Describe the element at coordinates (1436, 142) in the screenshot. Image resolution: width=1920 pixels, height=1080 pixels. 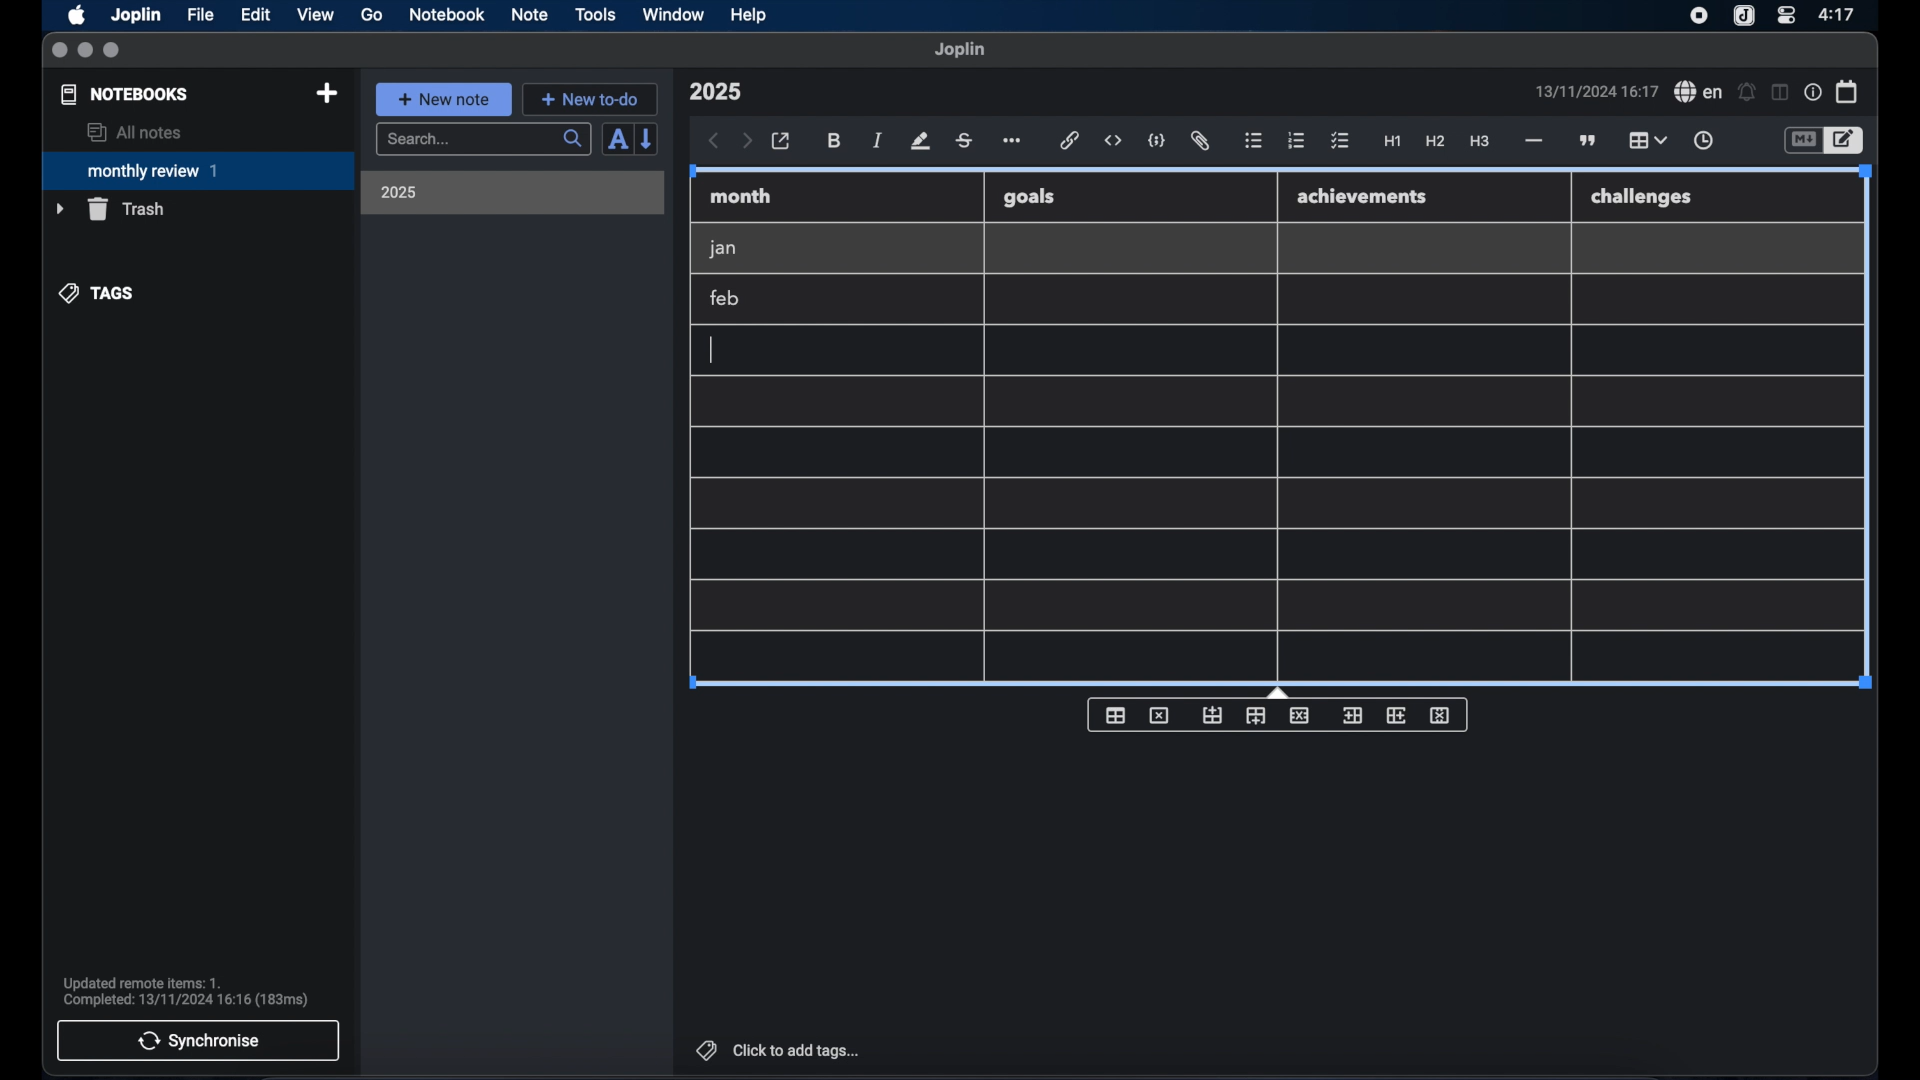
I see `heading 2` at that location.